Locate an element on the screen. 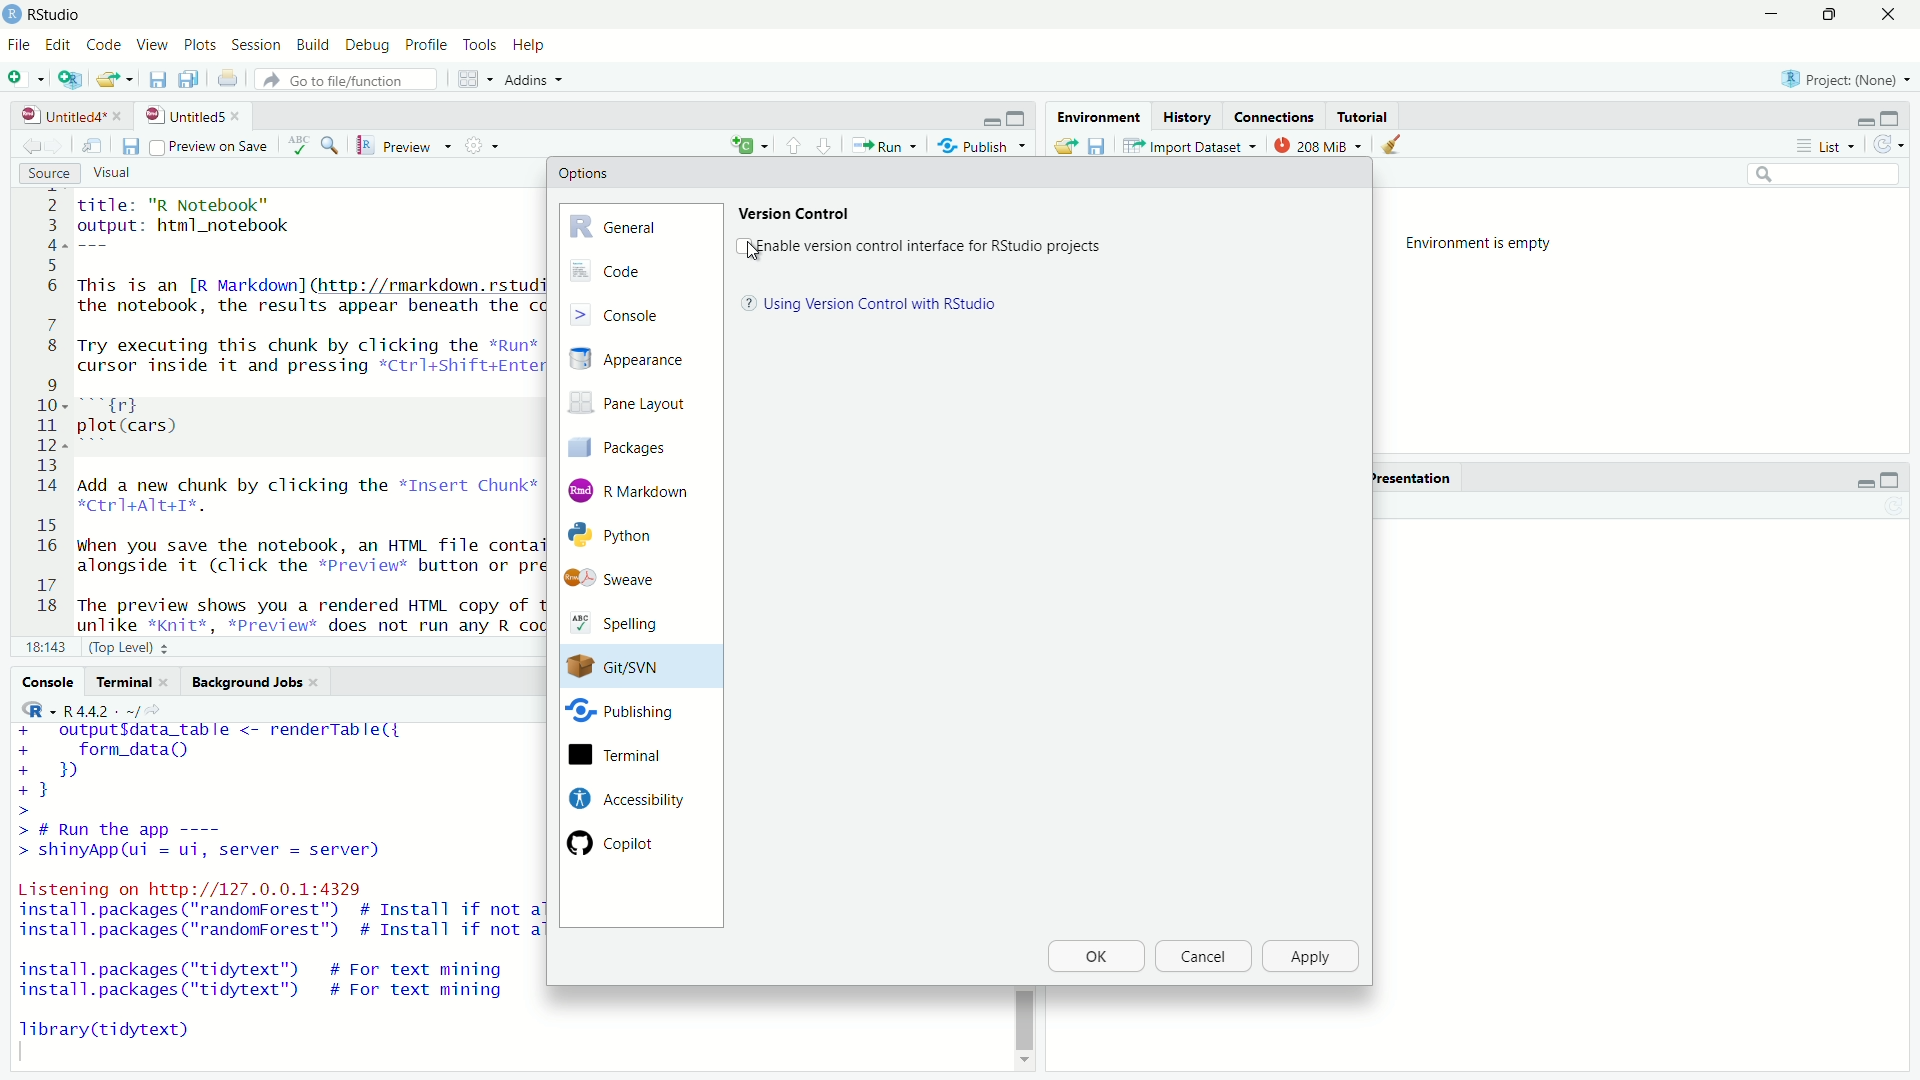  Code is located at coordinates (102, 46).